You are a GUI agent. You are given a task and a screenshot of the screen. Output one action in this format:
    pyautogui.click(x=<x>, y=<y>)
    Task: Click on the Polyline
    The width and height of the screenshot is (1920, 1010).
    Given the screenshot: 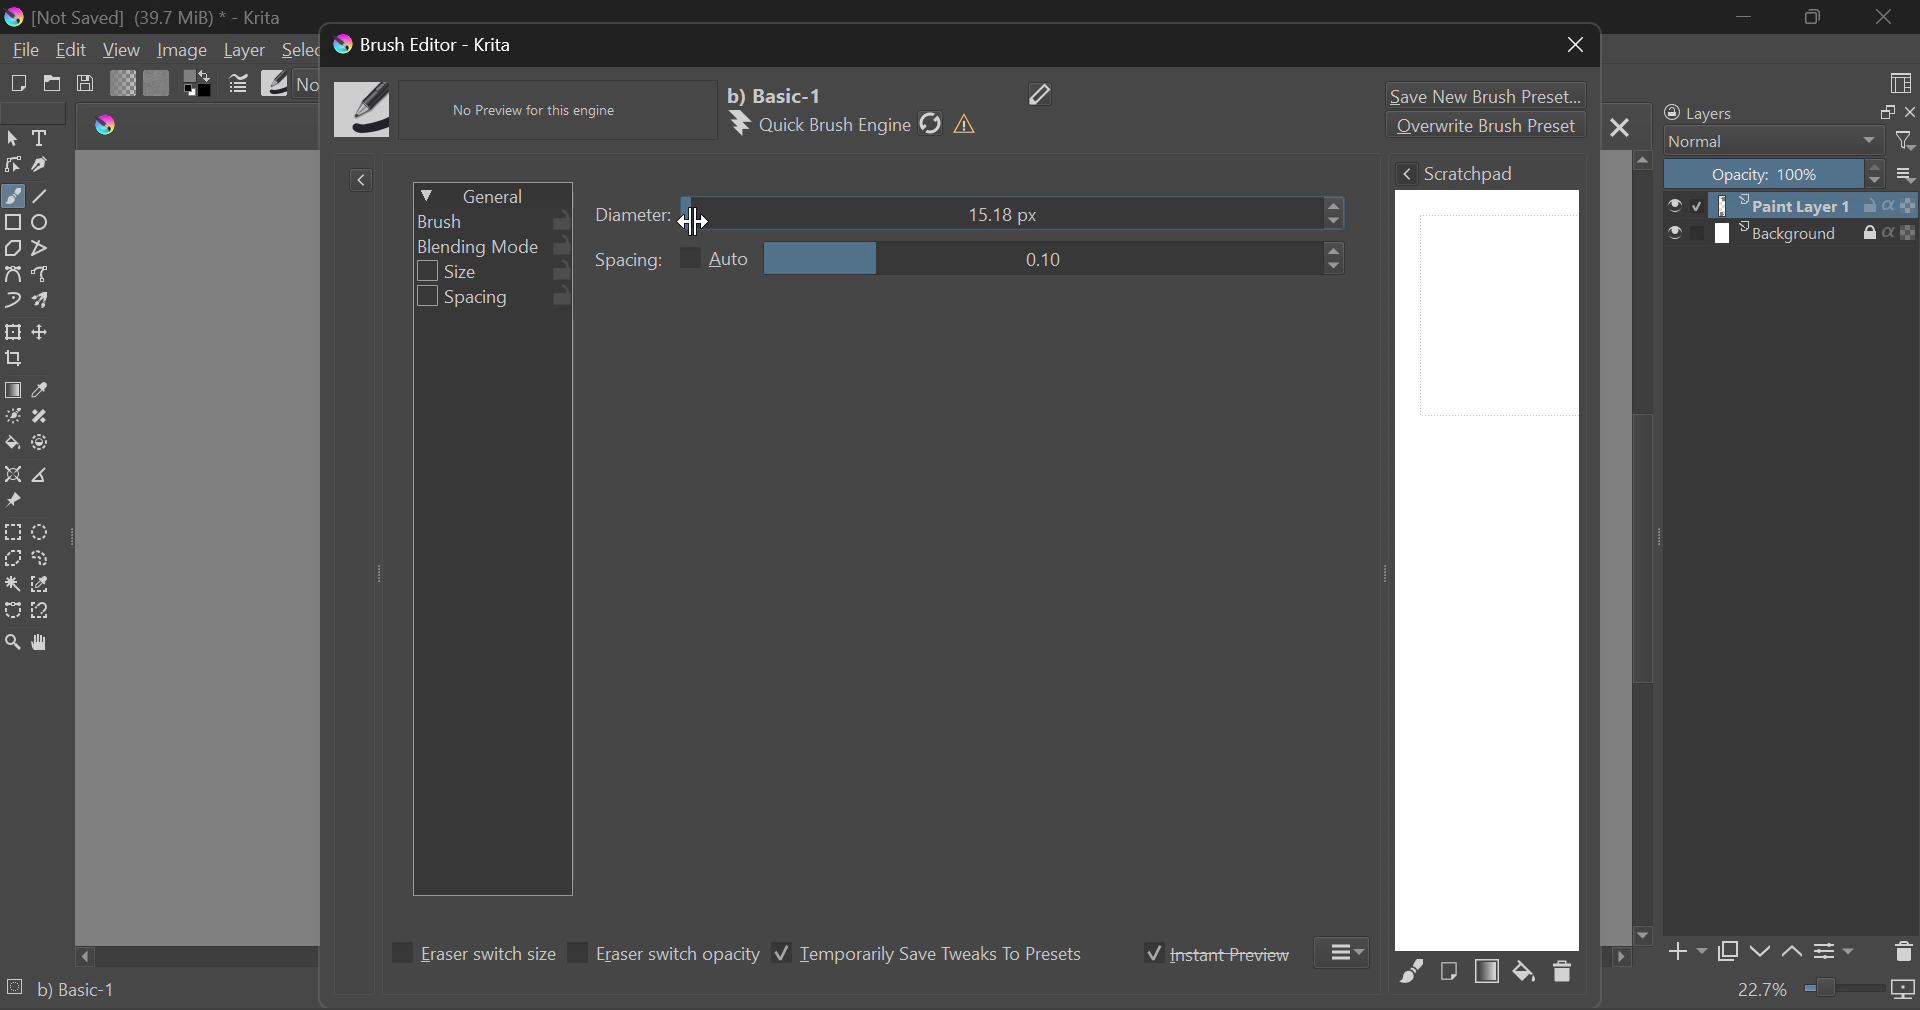 What is the action you would take?
    pyautogui.click(x=44, y=248)
    